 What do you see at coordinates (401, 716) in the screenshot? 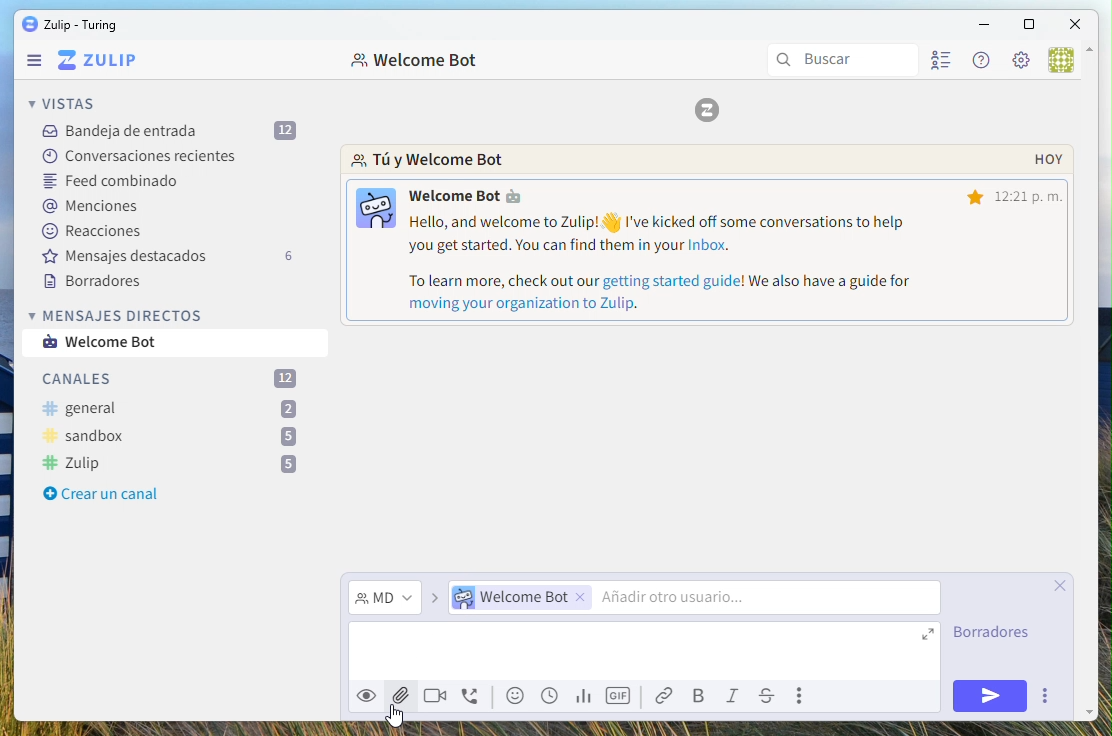
I see `cursor` at bounding box center [401, 716].